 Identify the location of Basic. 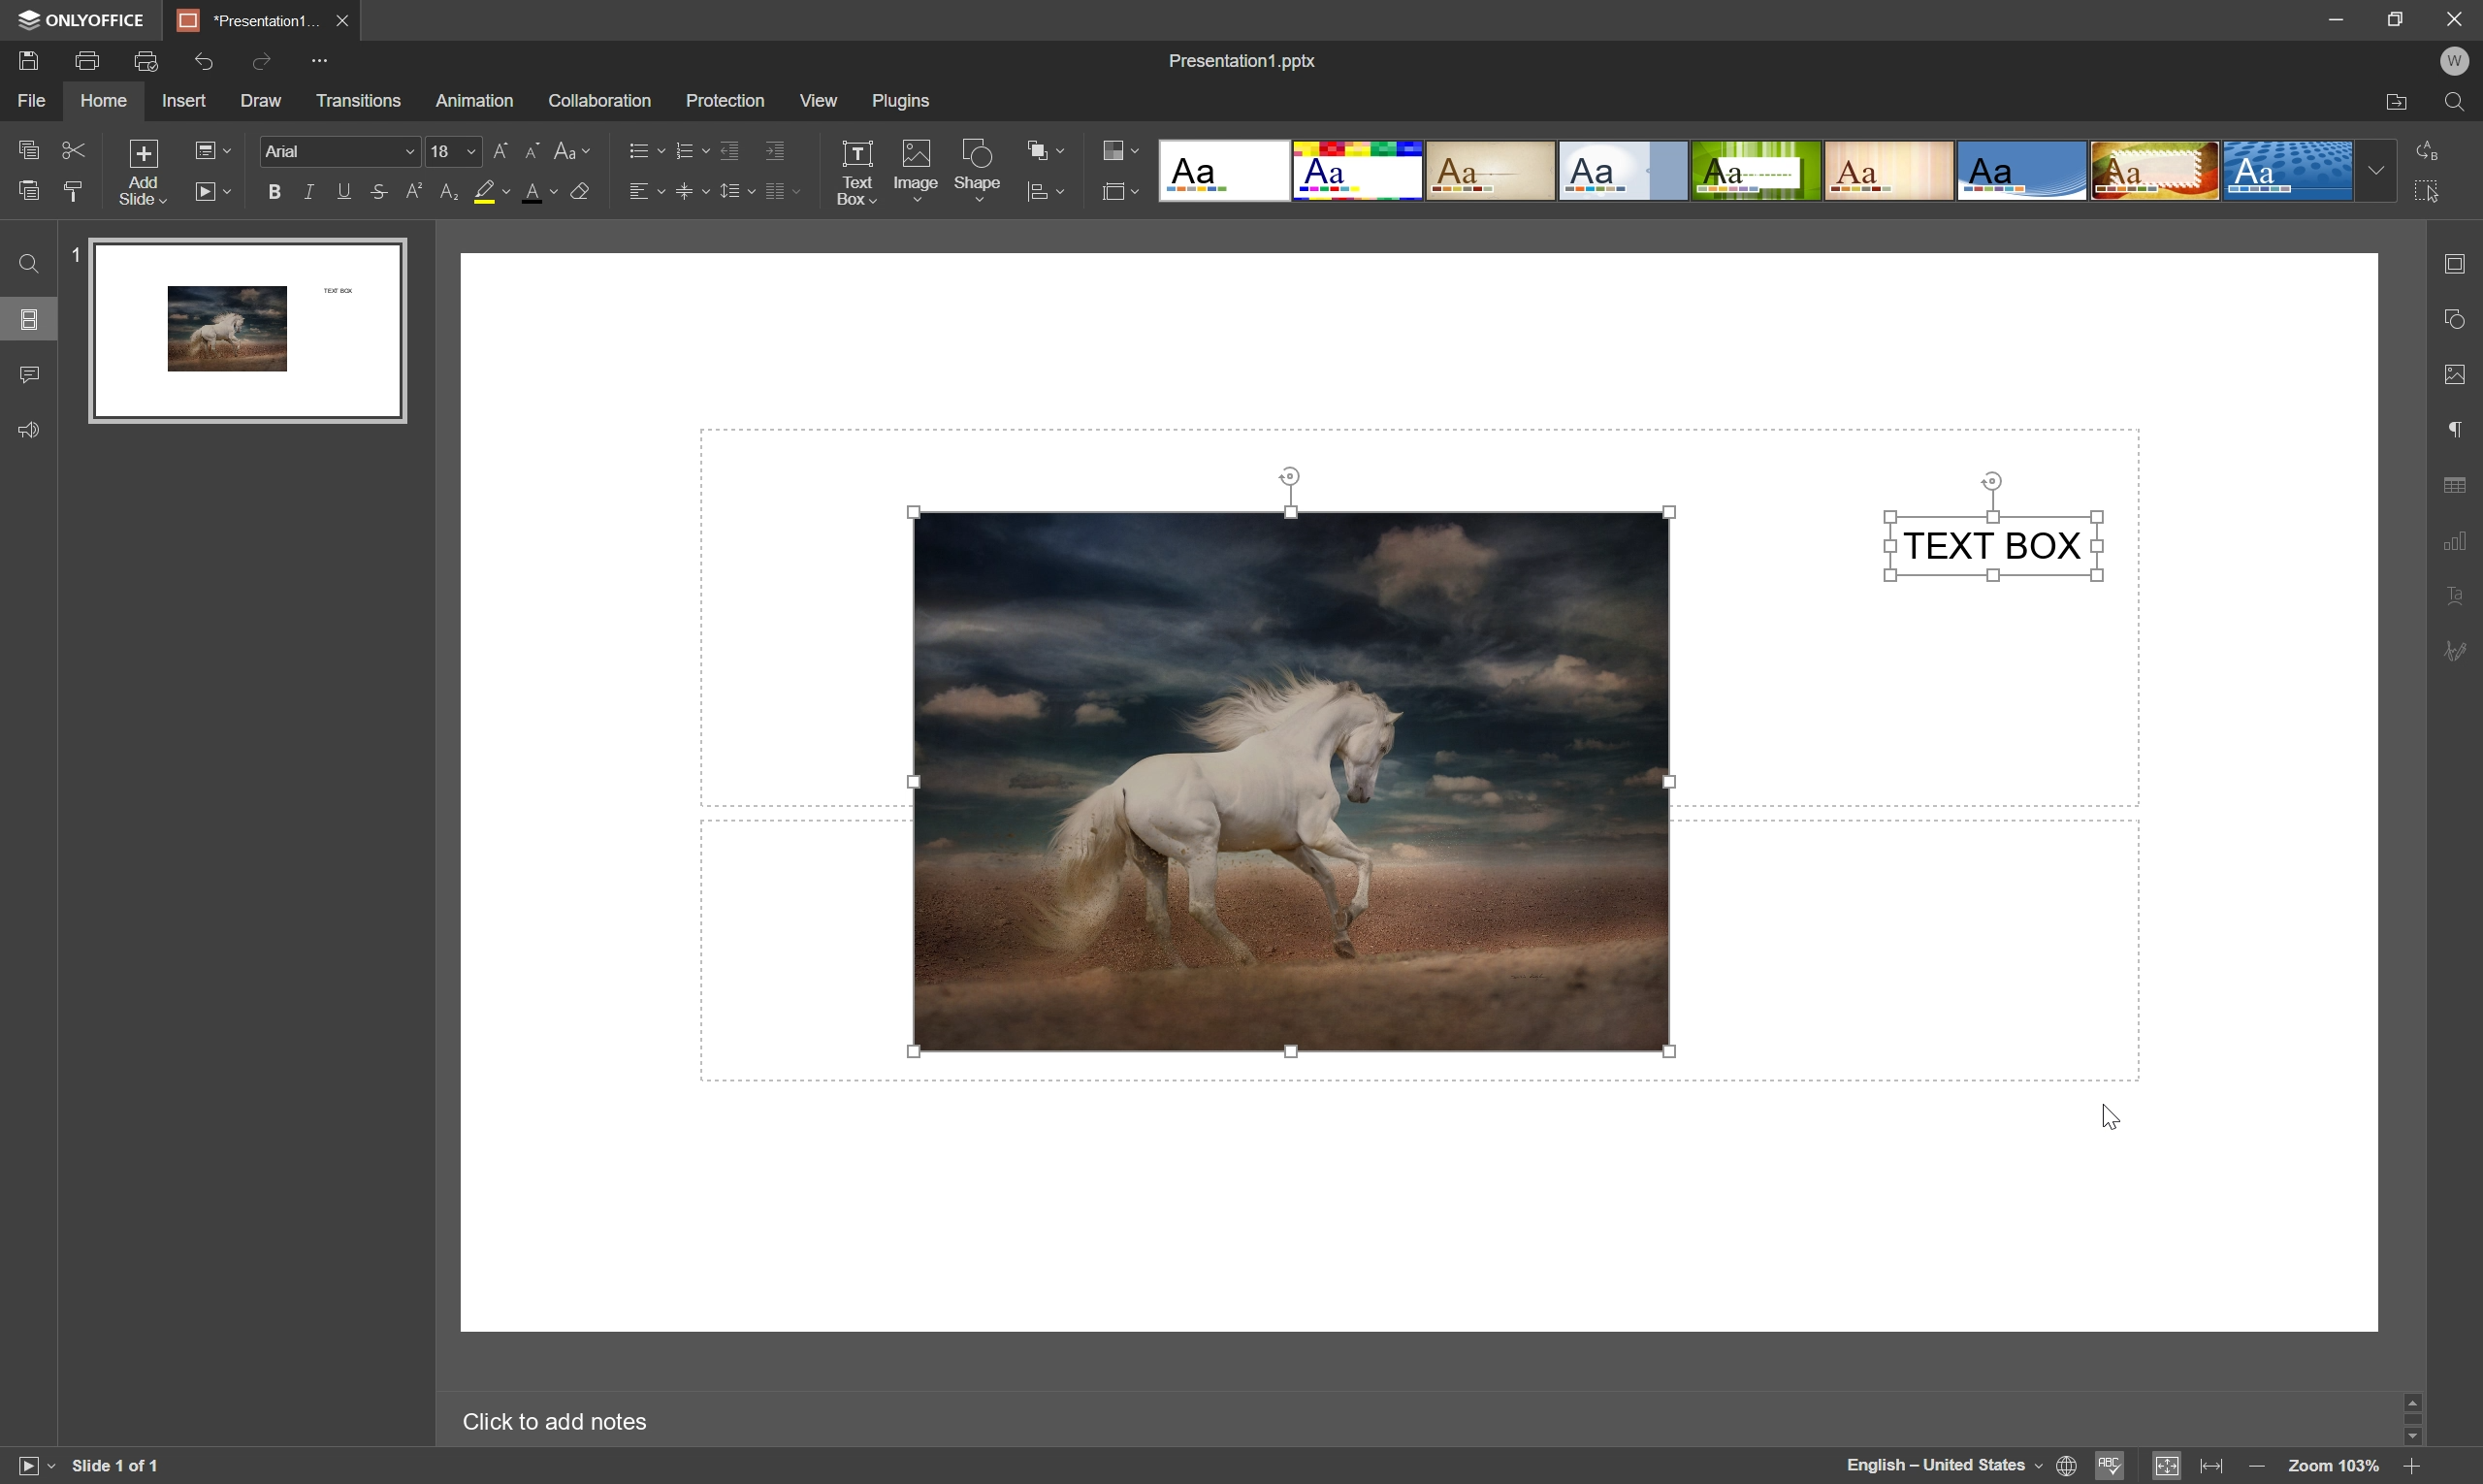
(1359, 171).